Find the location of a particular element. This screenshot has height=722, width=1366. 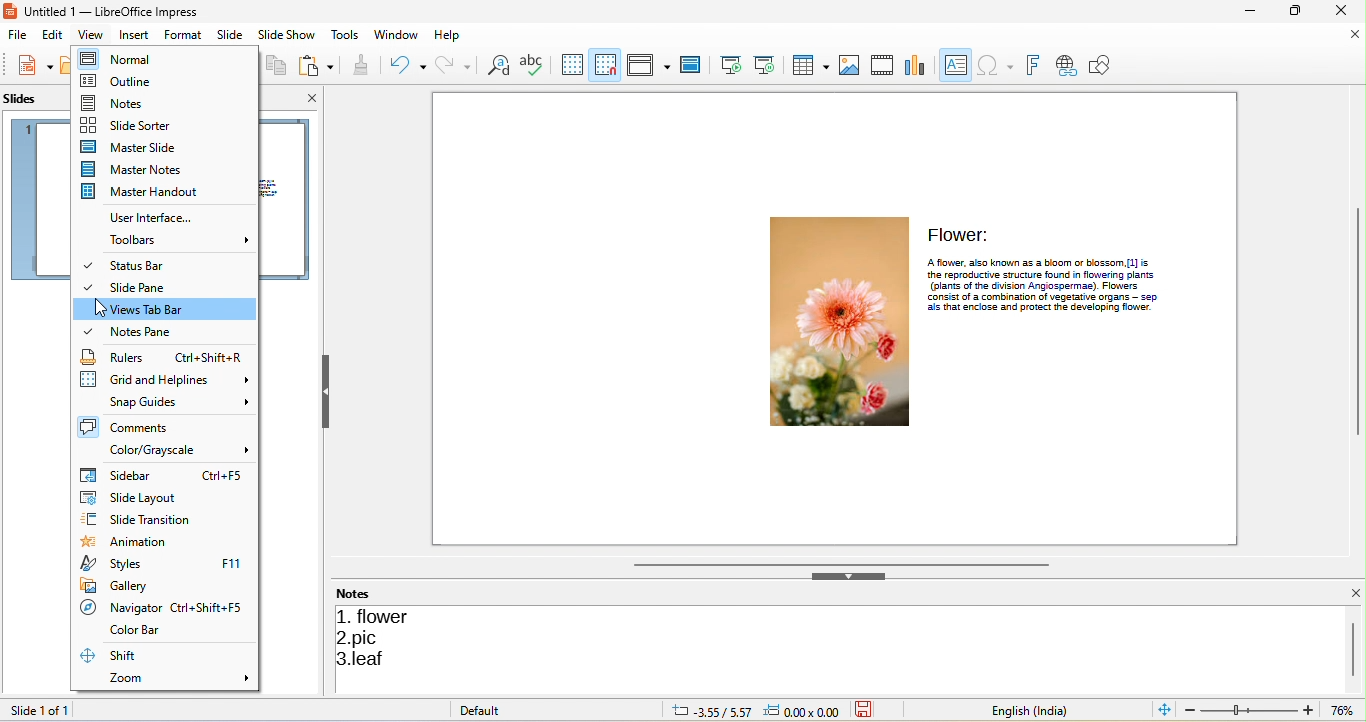

master handout is located at coordinates (144, 192).